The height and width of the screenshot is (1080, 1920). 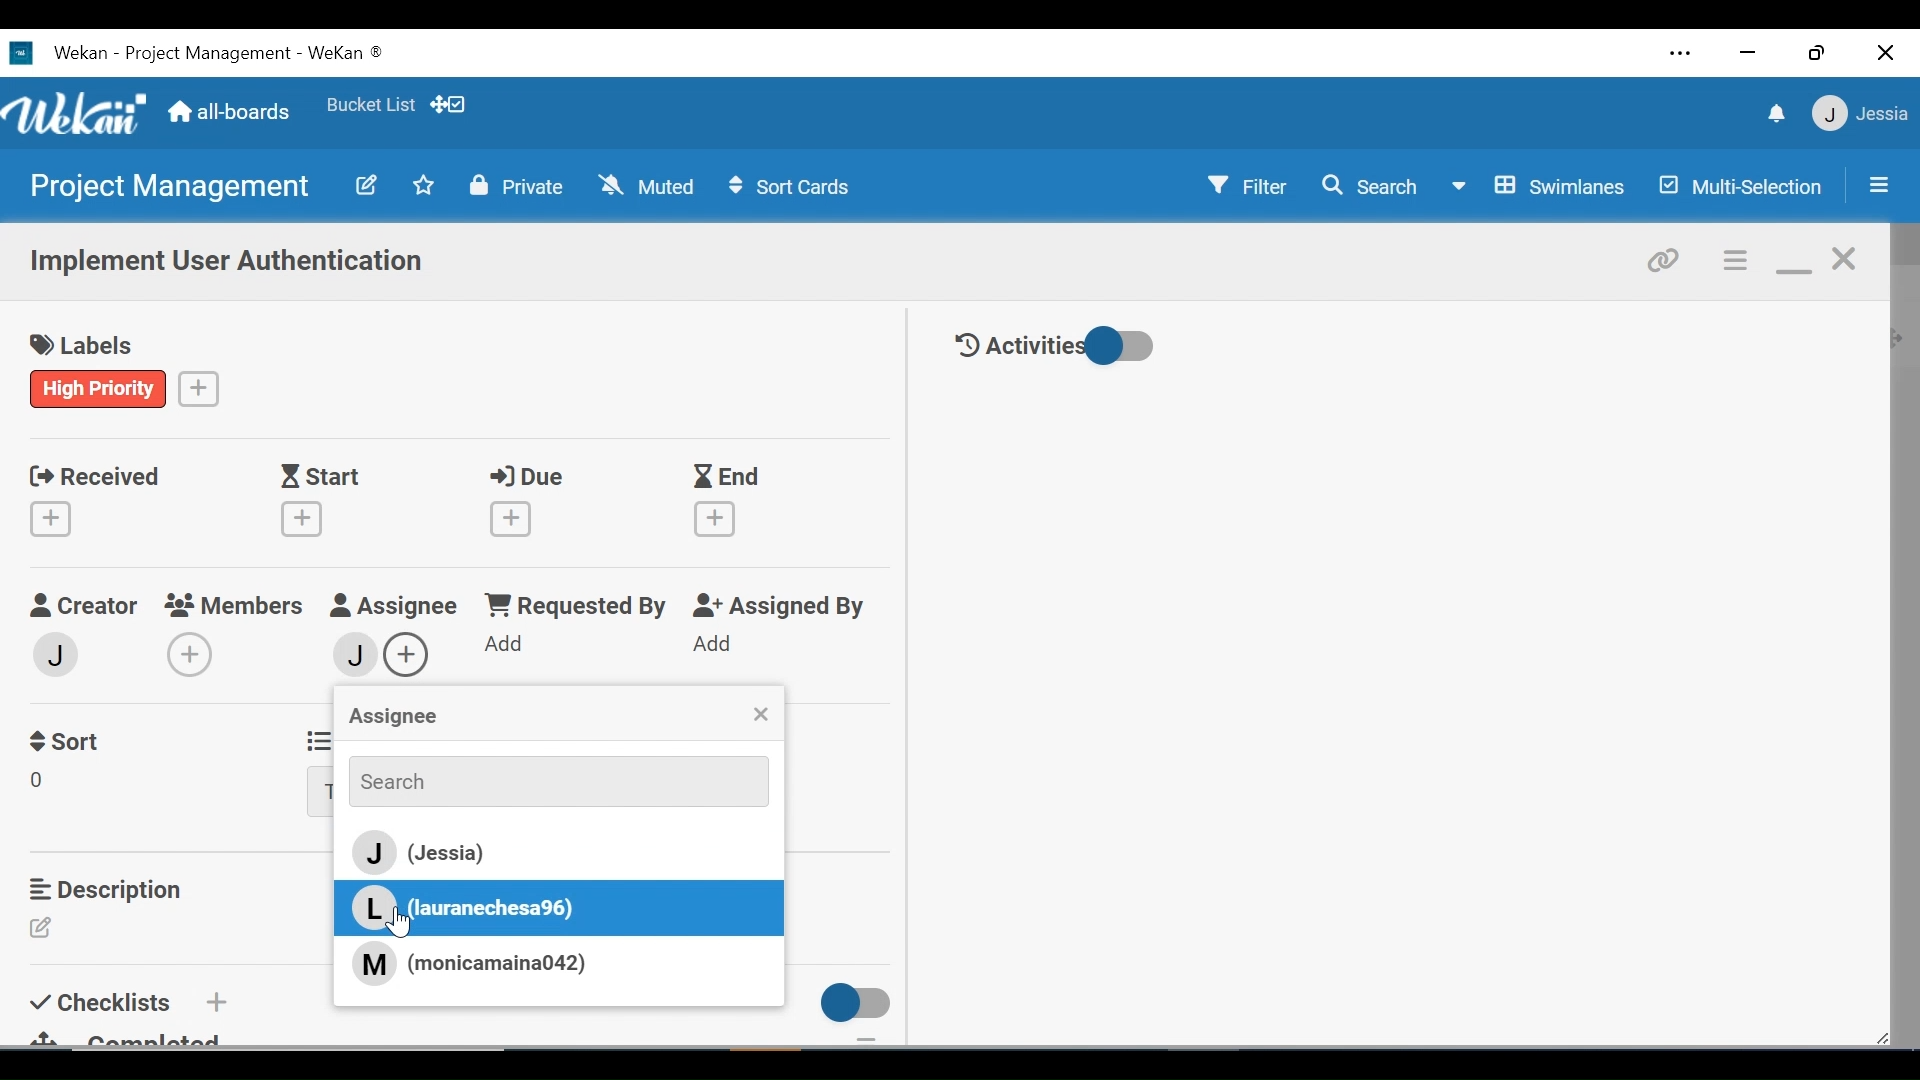 What do you see at coordinates (236, 604) in the screenshot?
I see `Members` at bounding box center [236, 604].